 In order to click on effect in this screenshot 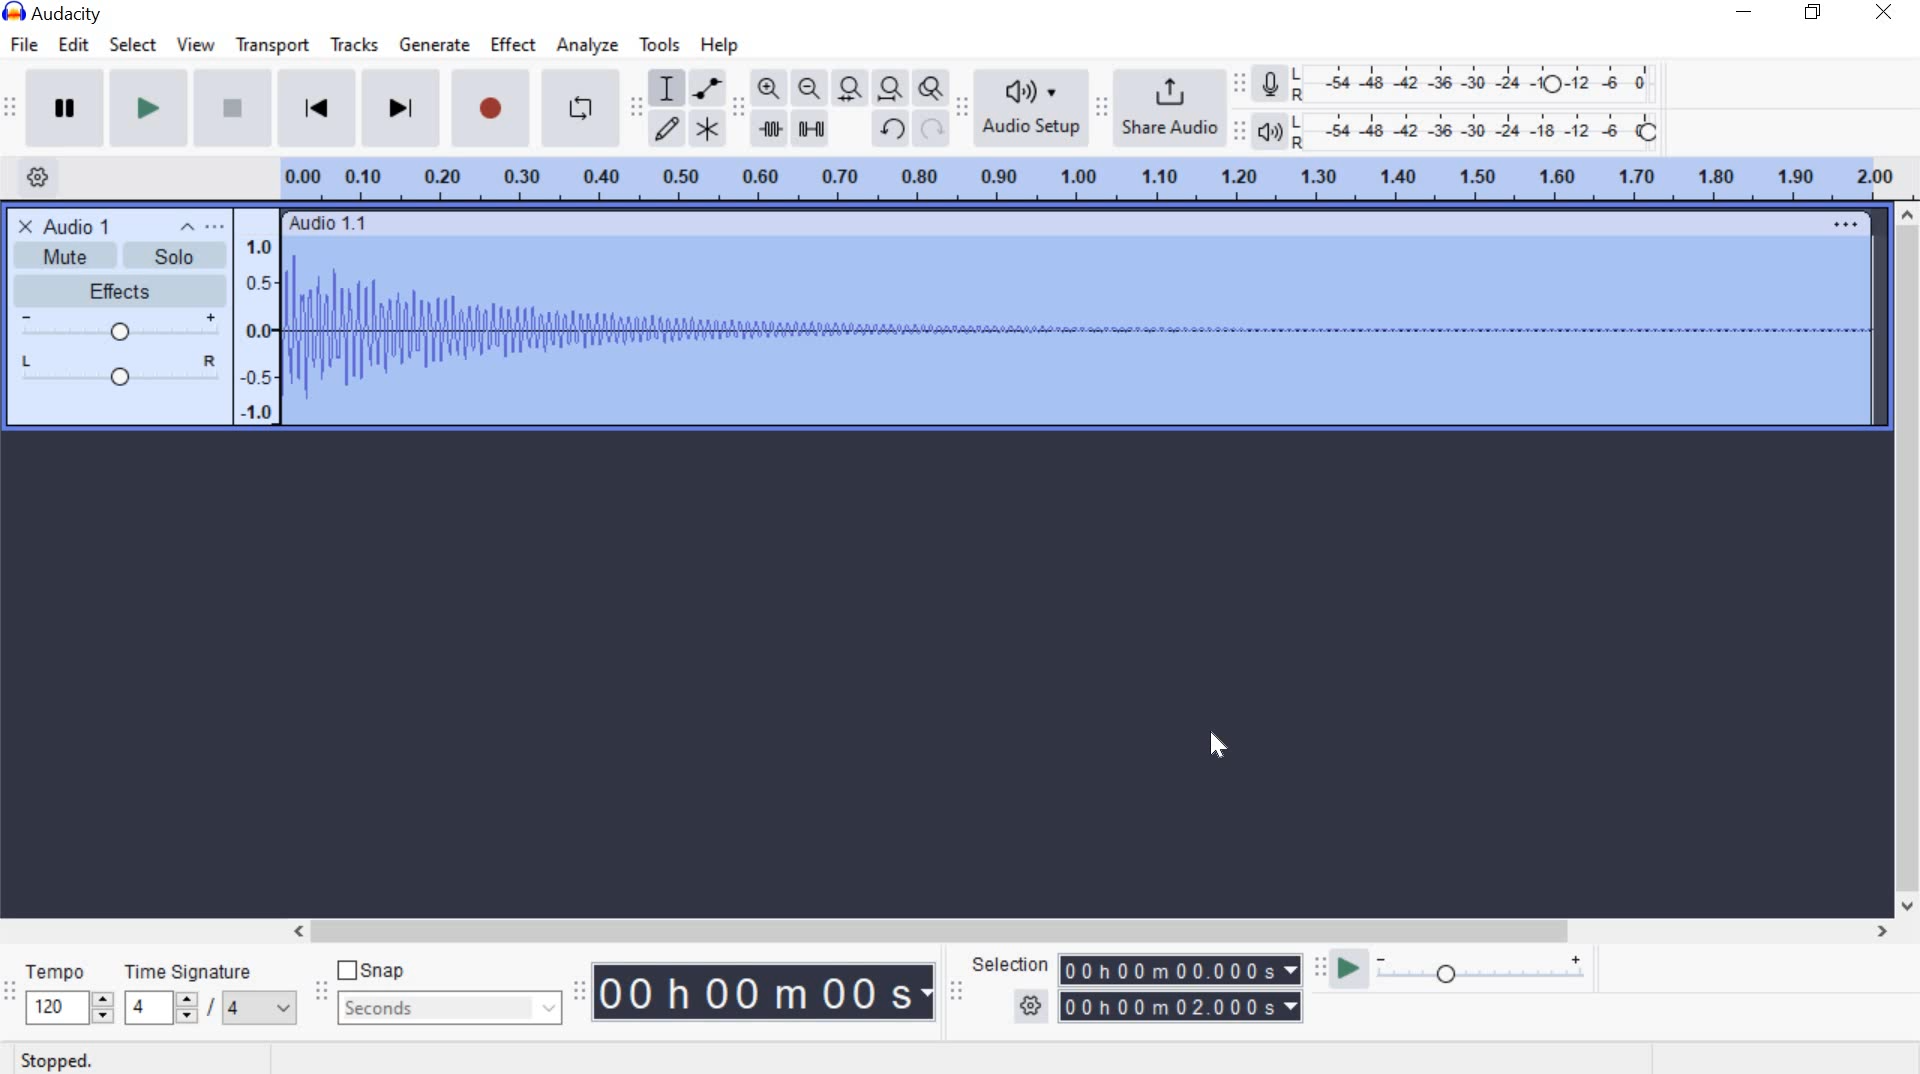, I will do `click(514, 46)`.